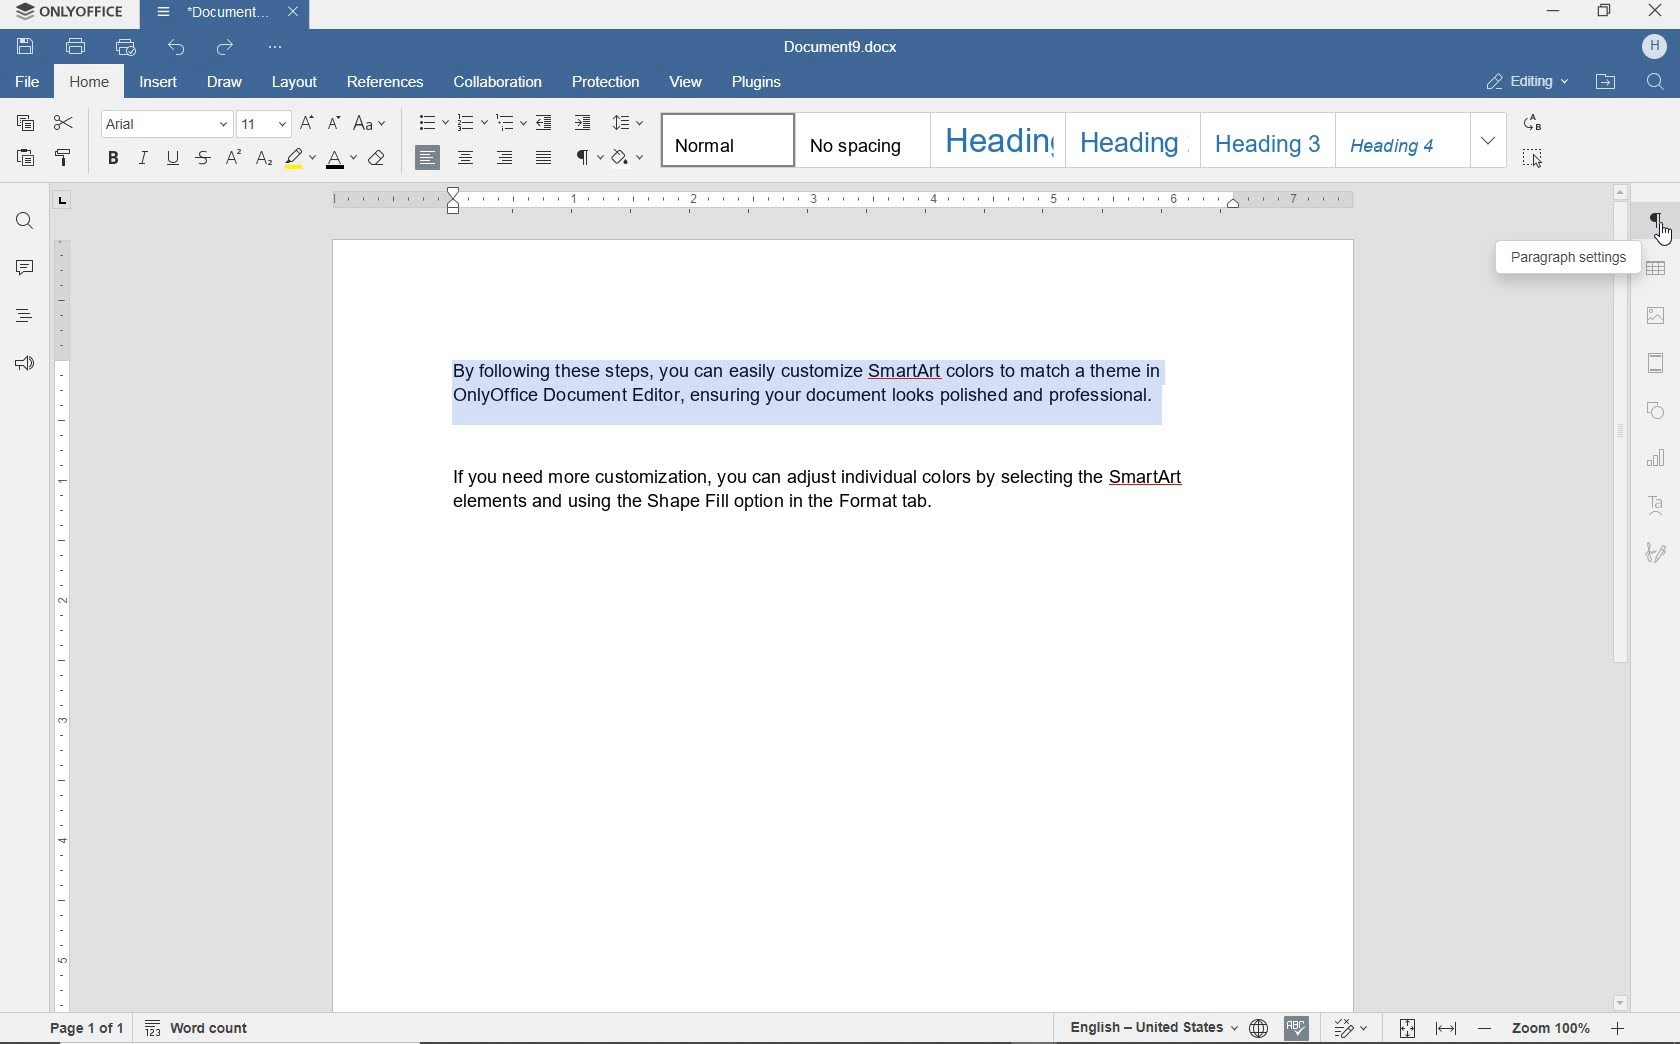 This screenshot has width=1680, height=1044. Describe the element at coordinates (503, 157) in the screenshot. I see `align right` at that location.